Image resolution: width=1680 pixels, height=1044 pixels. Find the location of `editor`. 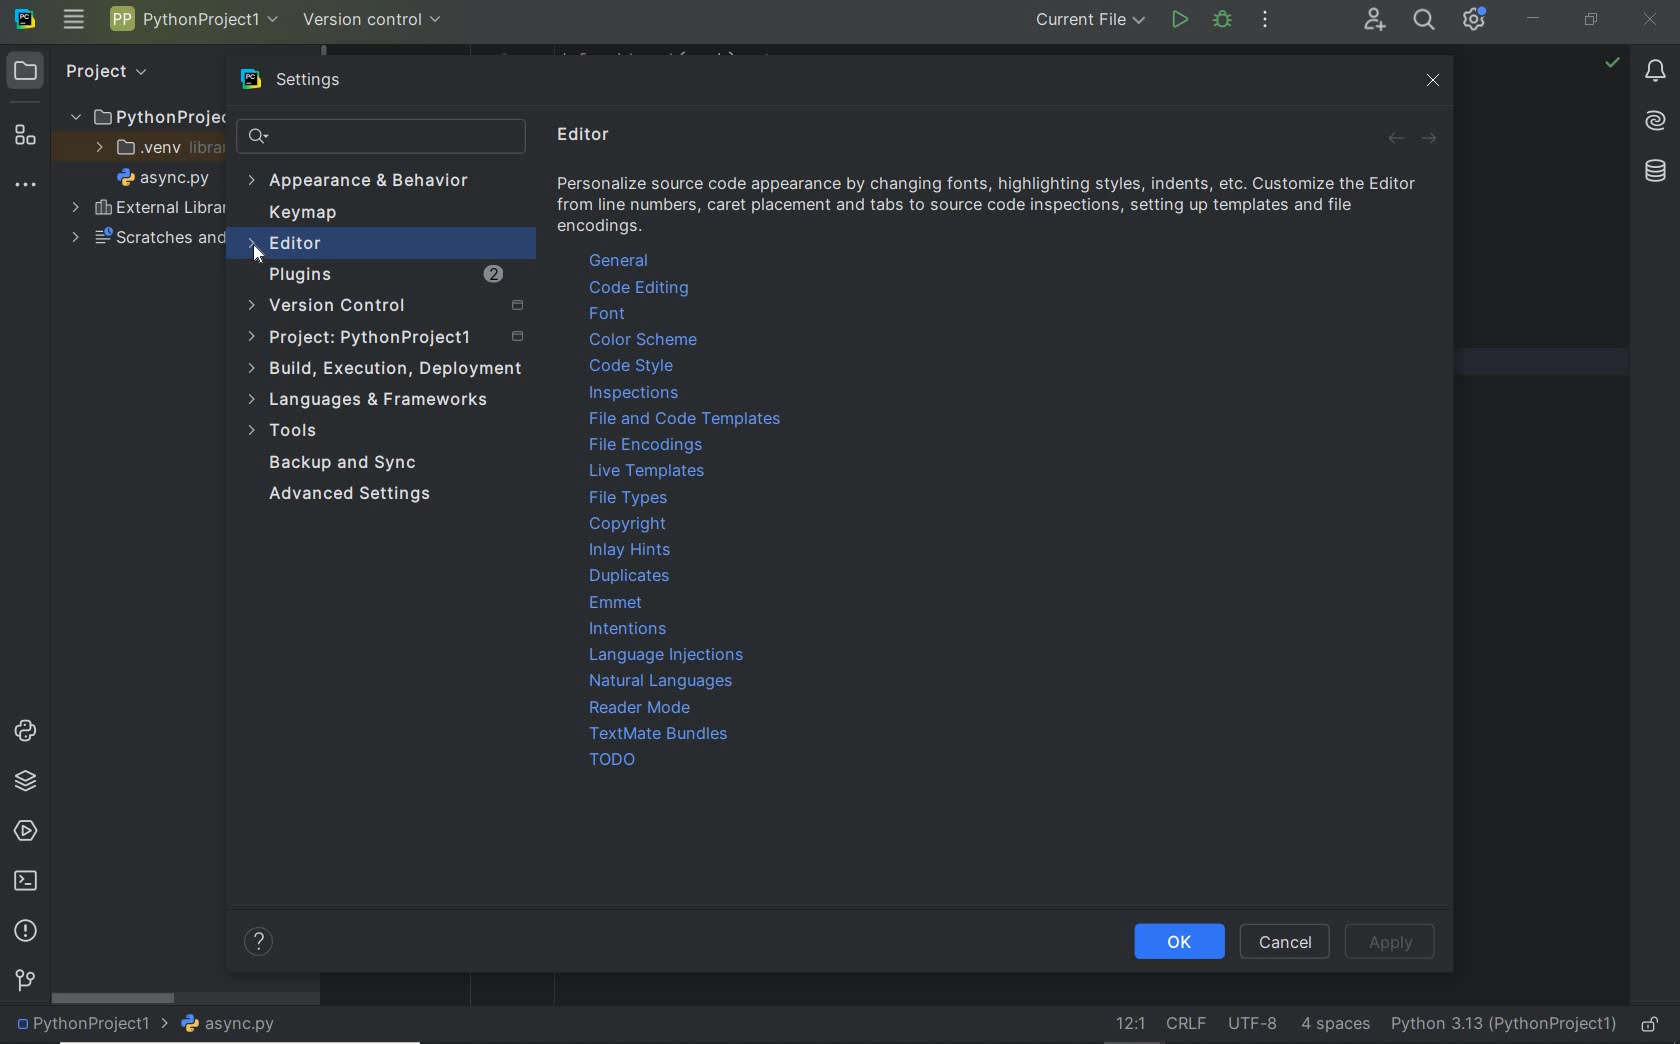

editor is located at coordinates (588, 135).